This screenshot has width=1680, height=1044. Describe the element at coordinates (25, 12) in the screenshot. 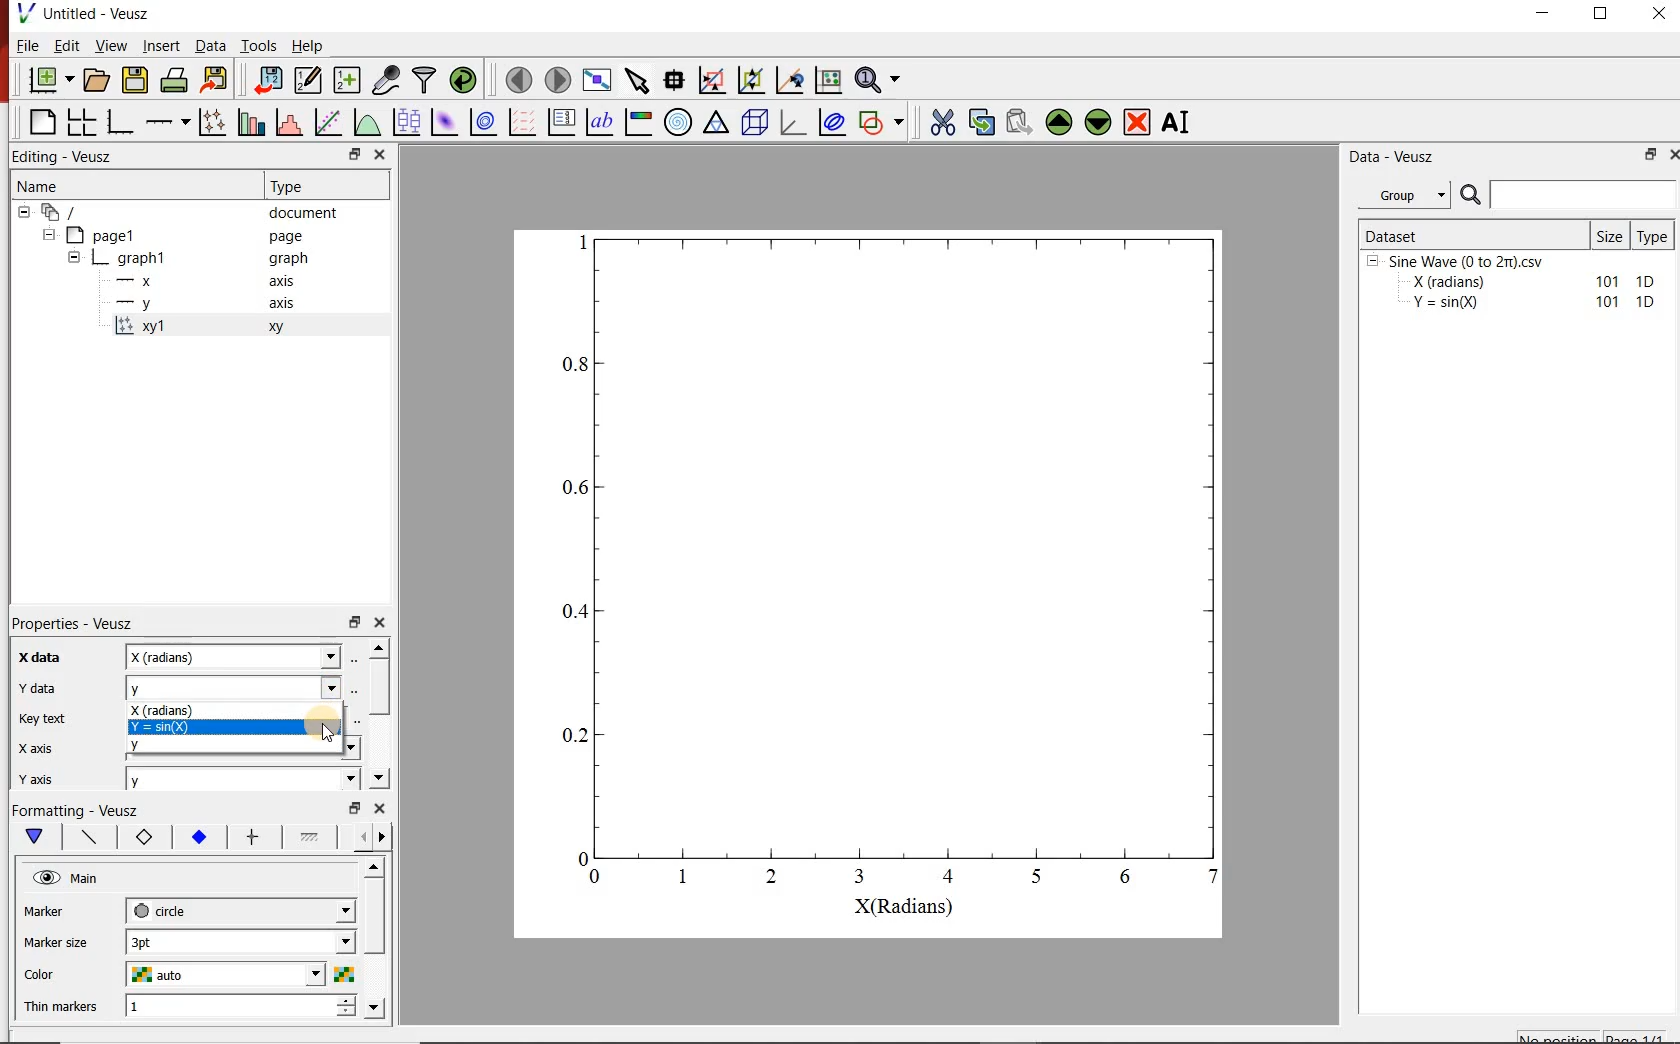

I see `Logo` at that location.